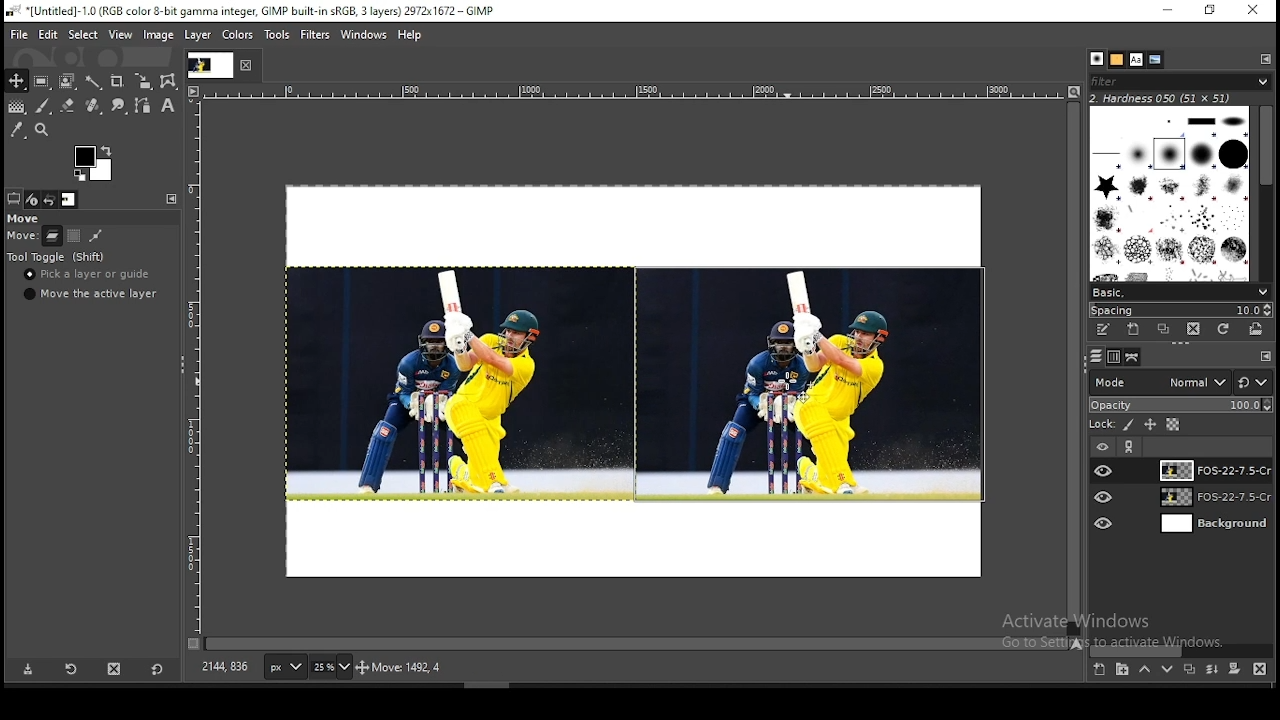  What do you see at coordinates (809, 384) in the screenshot?
I see `image (duplicate)` at bounding box center [809, 384].